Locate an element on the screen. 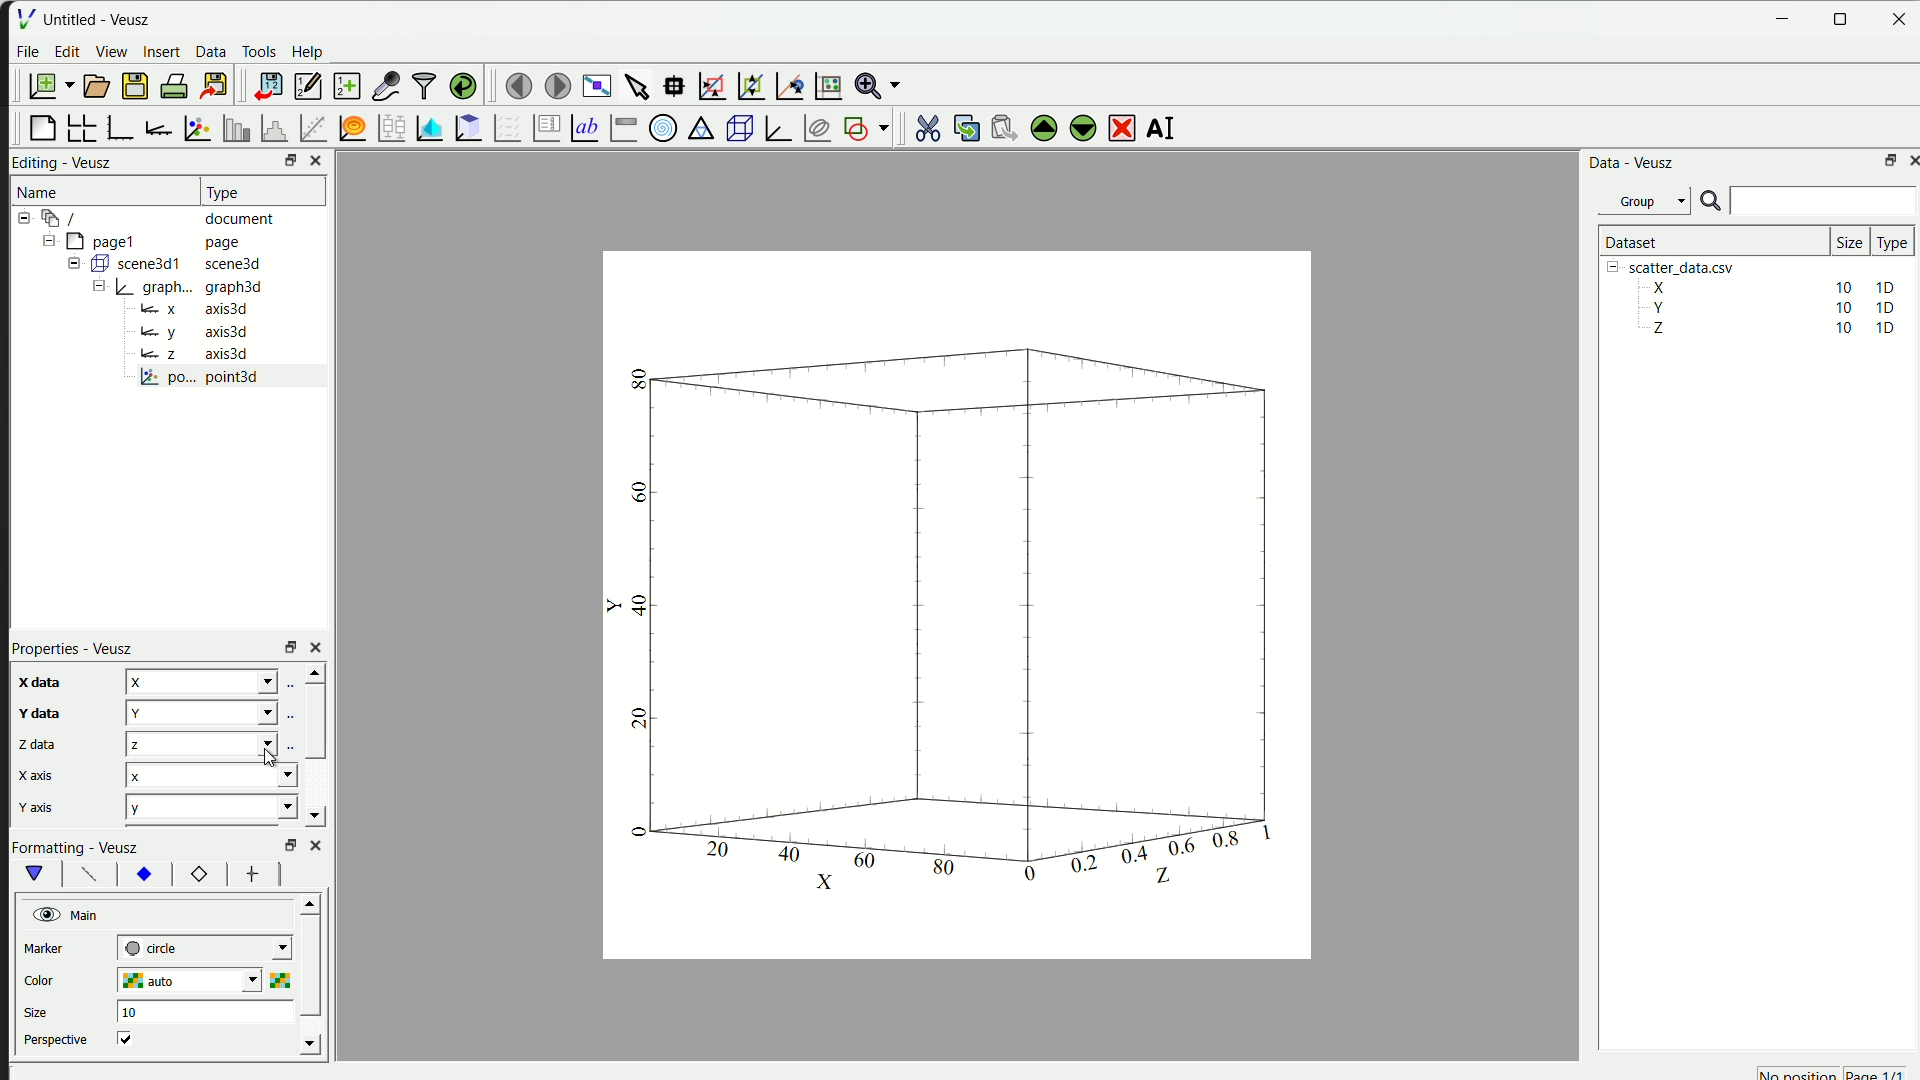 This screenshot has height=1080, width=1920. plot a vector field is located at coordinates (504, 128).